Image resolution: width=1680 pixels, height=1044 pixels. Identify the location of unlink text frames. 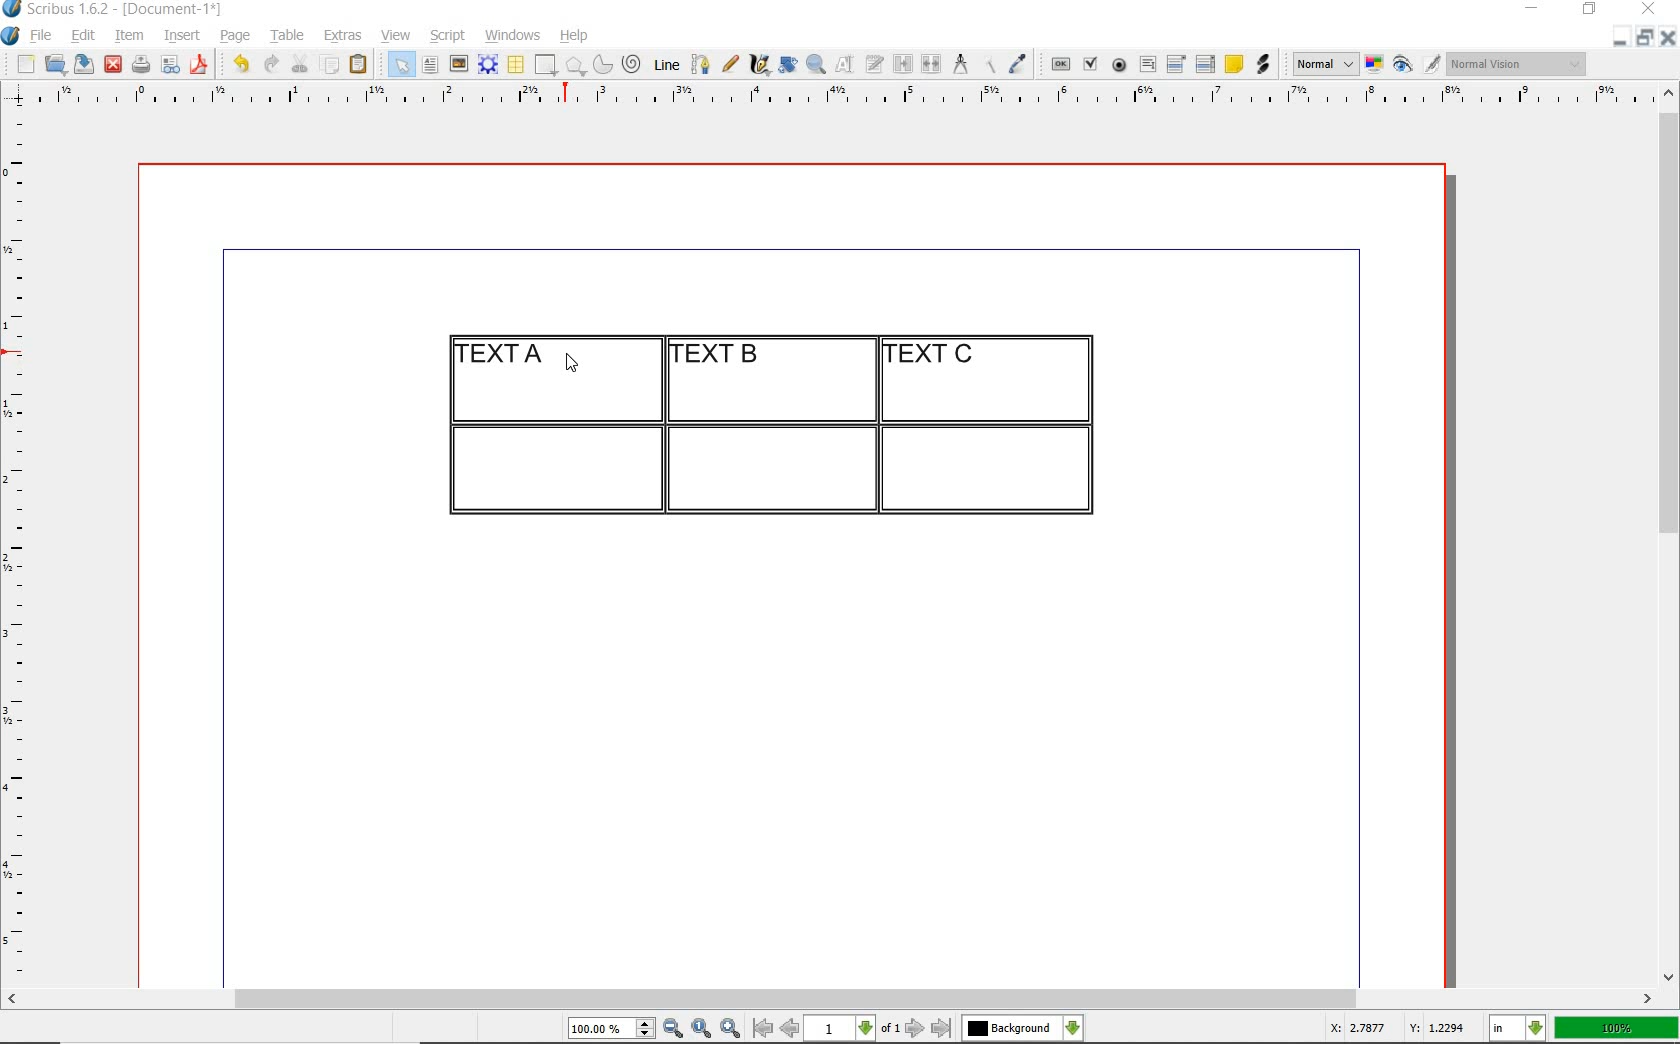
(931, 65).